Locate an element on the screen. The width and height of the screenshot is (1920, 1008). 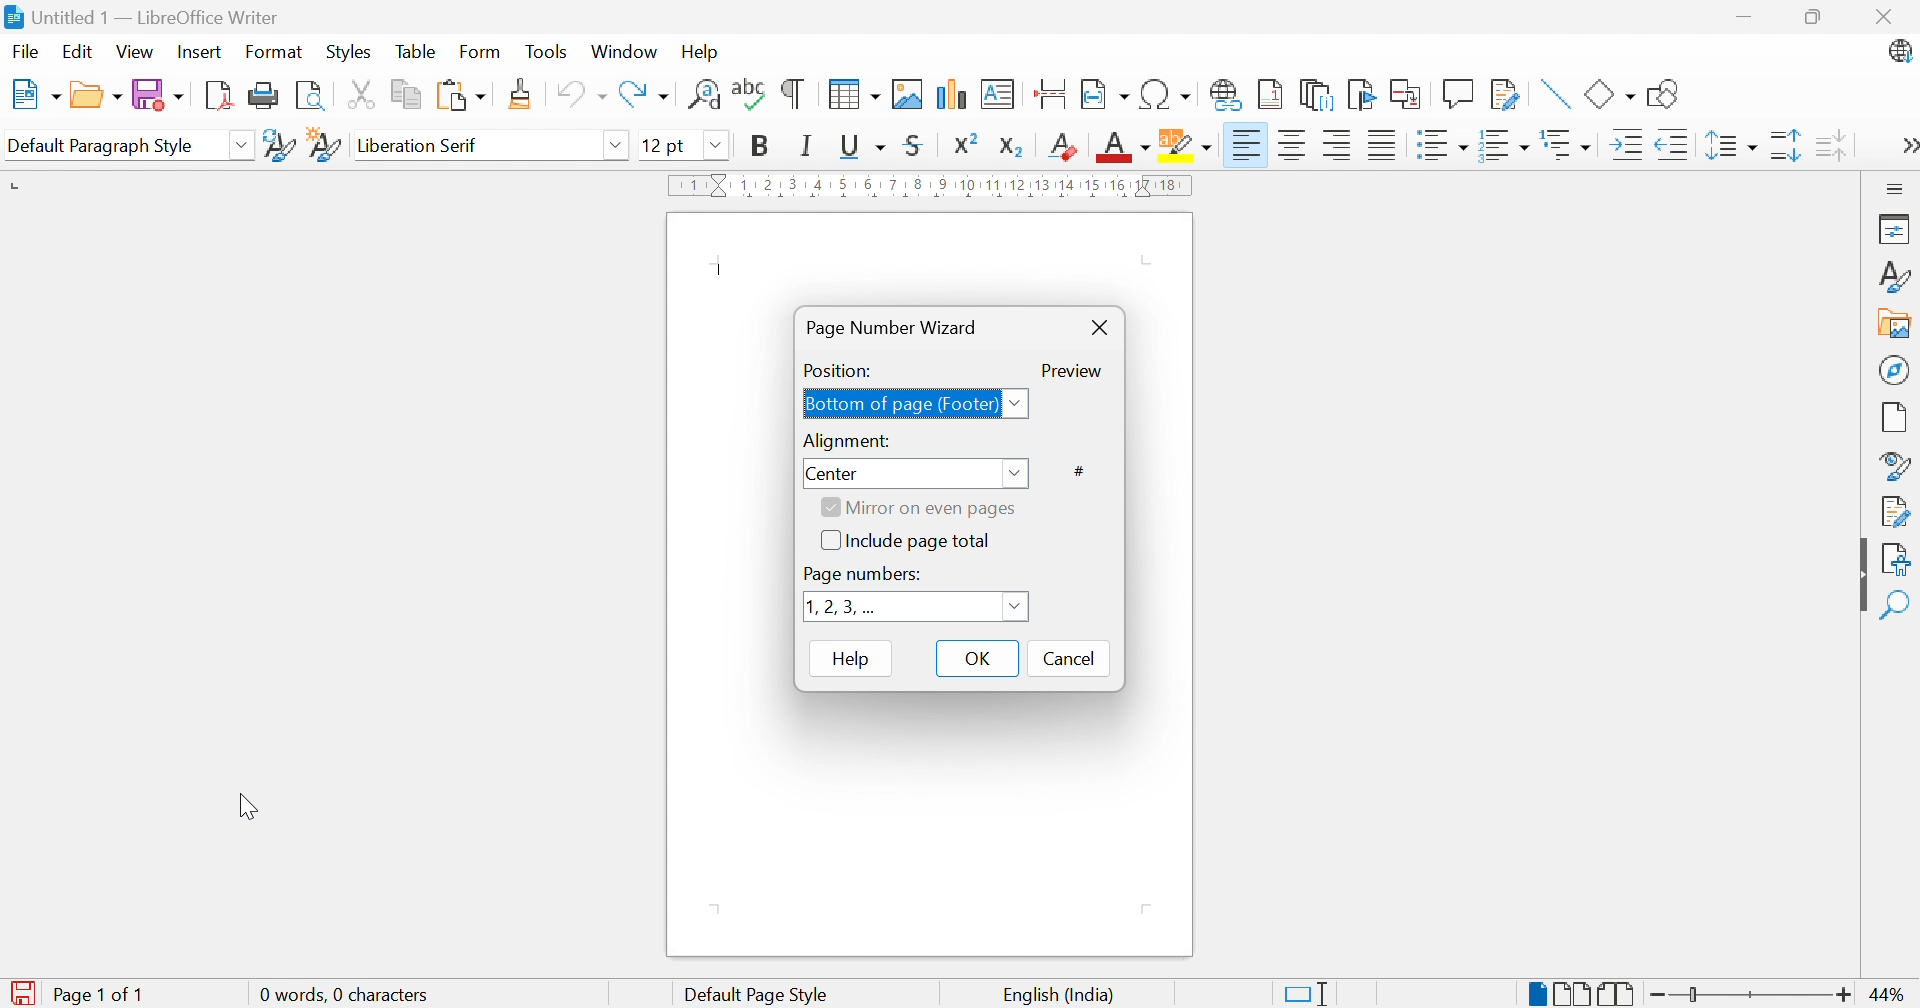
Untitled 1 - LibreOffice Writer is located at coordinates (155, 17).